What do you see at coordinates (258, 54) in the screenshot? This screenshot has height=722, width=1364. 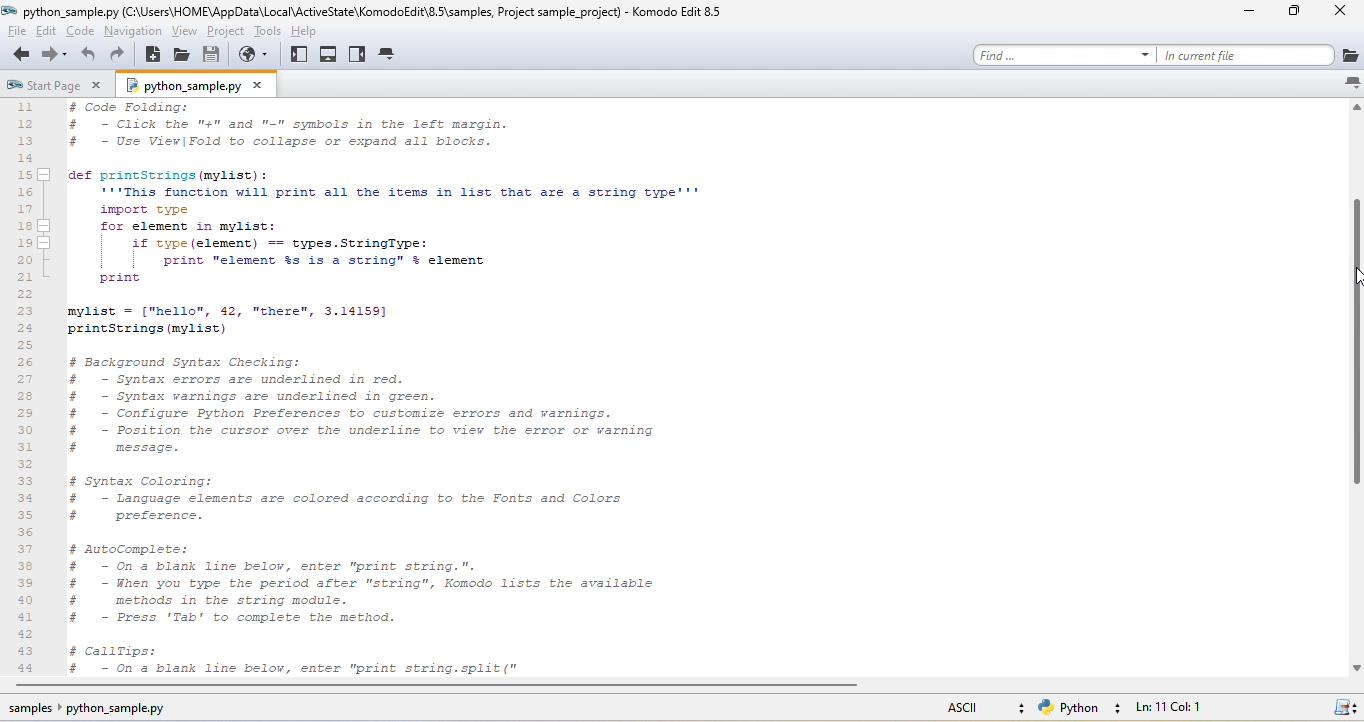 I see `browse` at bounding box center [258, 54].